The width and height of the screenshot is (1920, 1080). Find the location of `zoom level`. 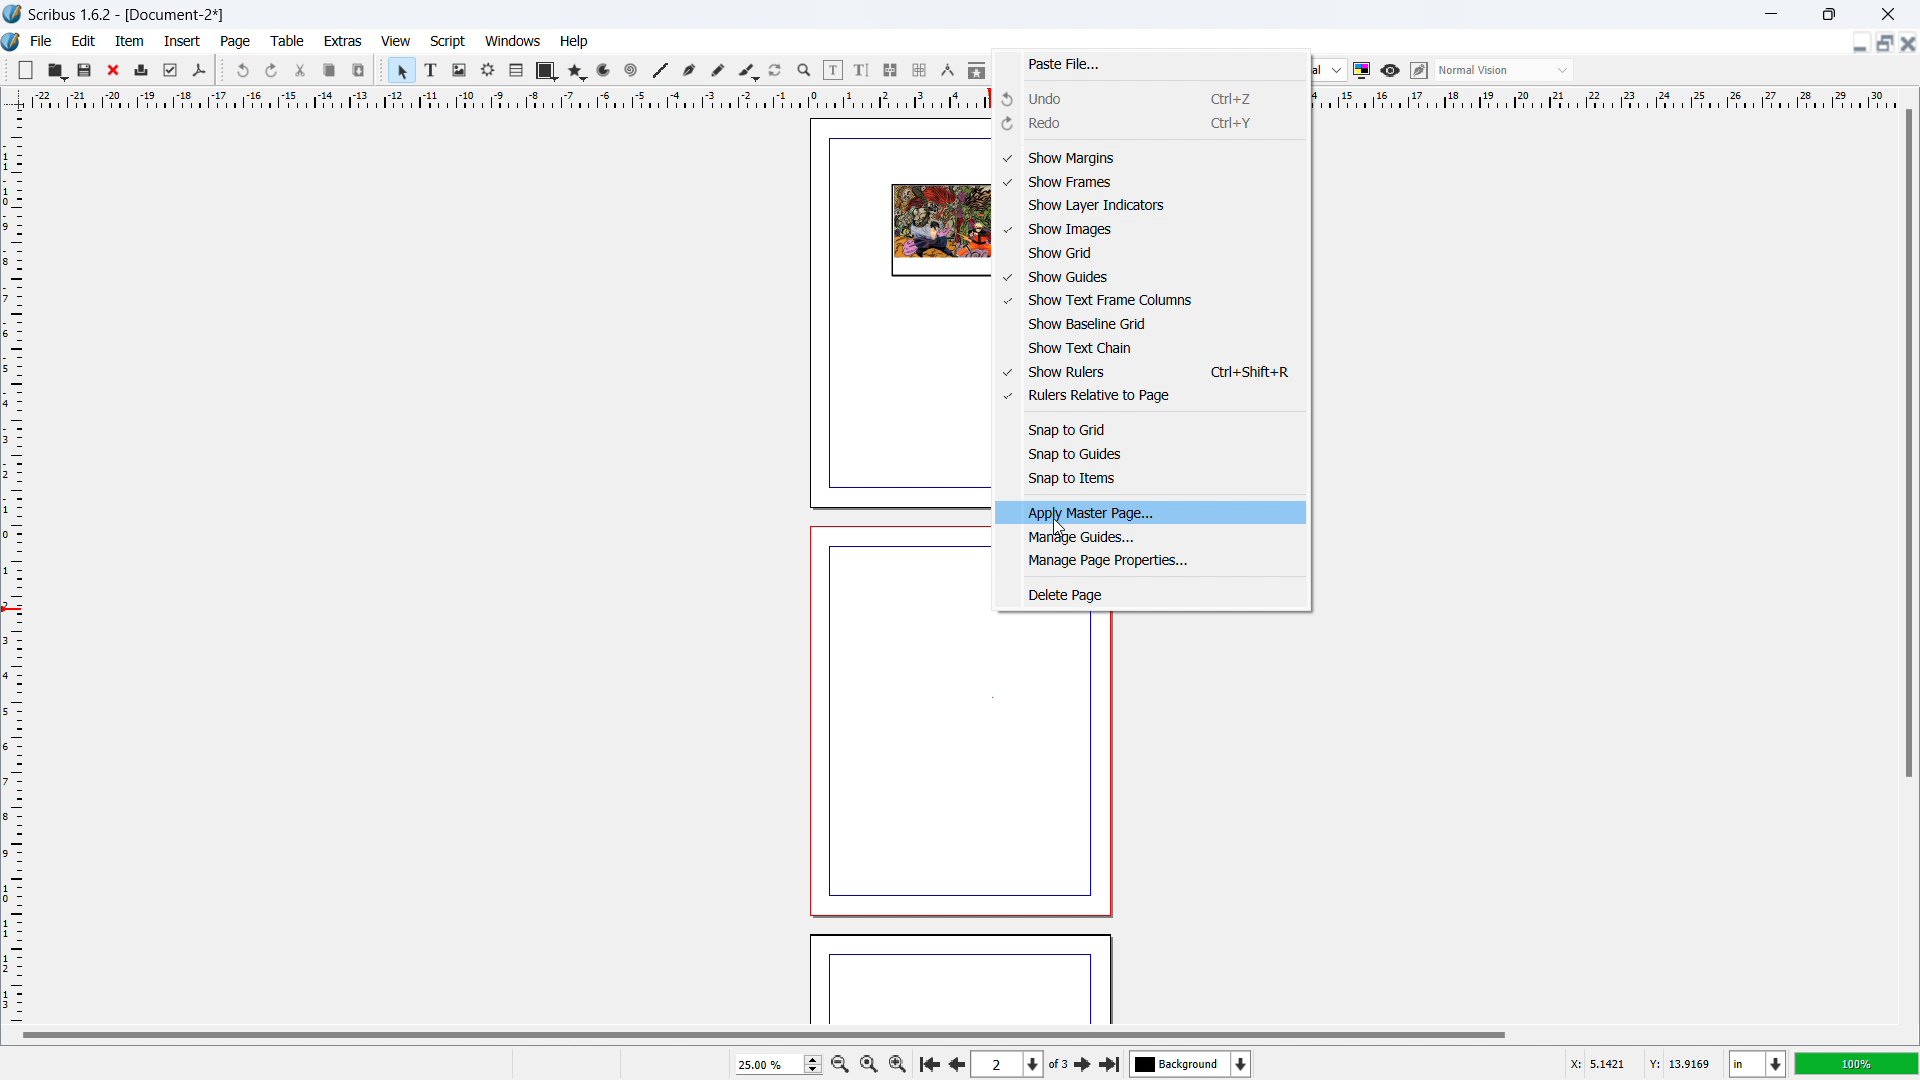

zoom level is located at coordinates (778, 1064).